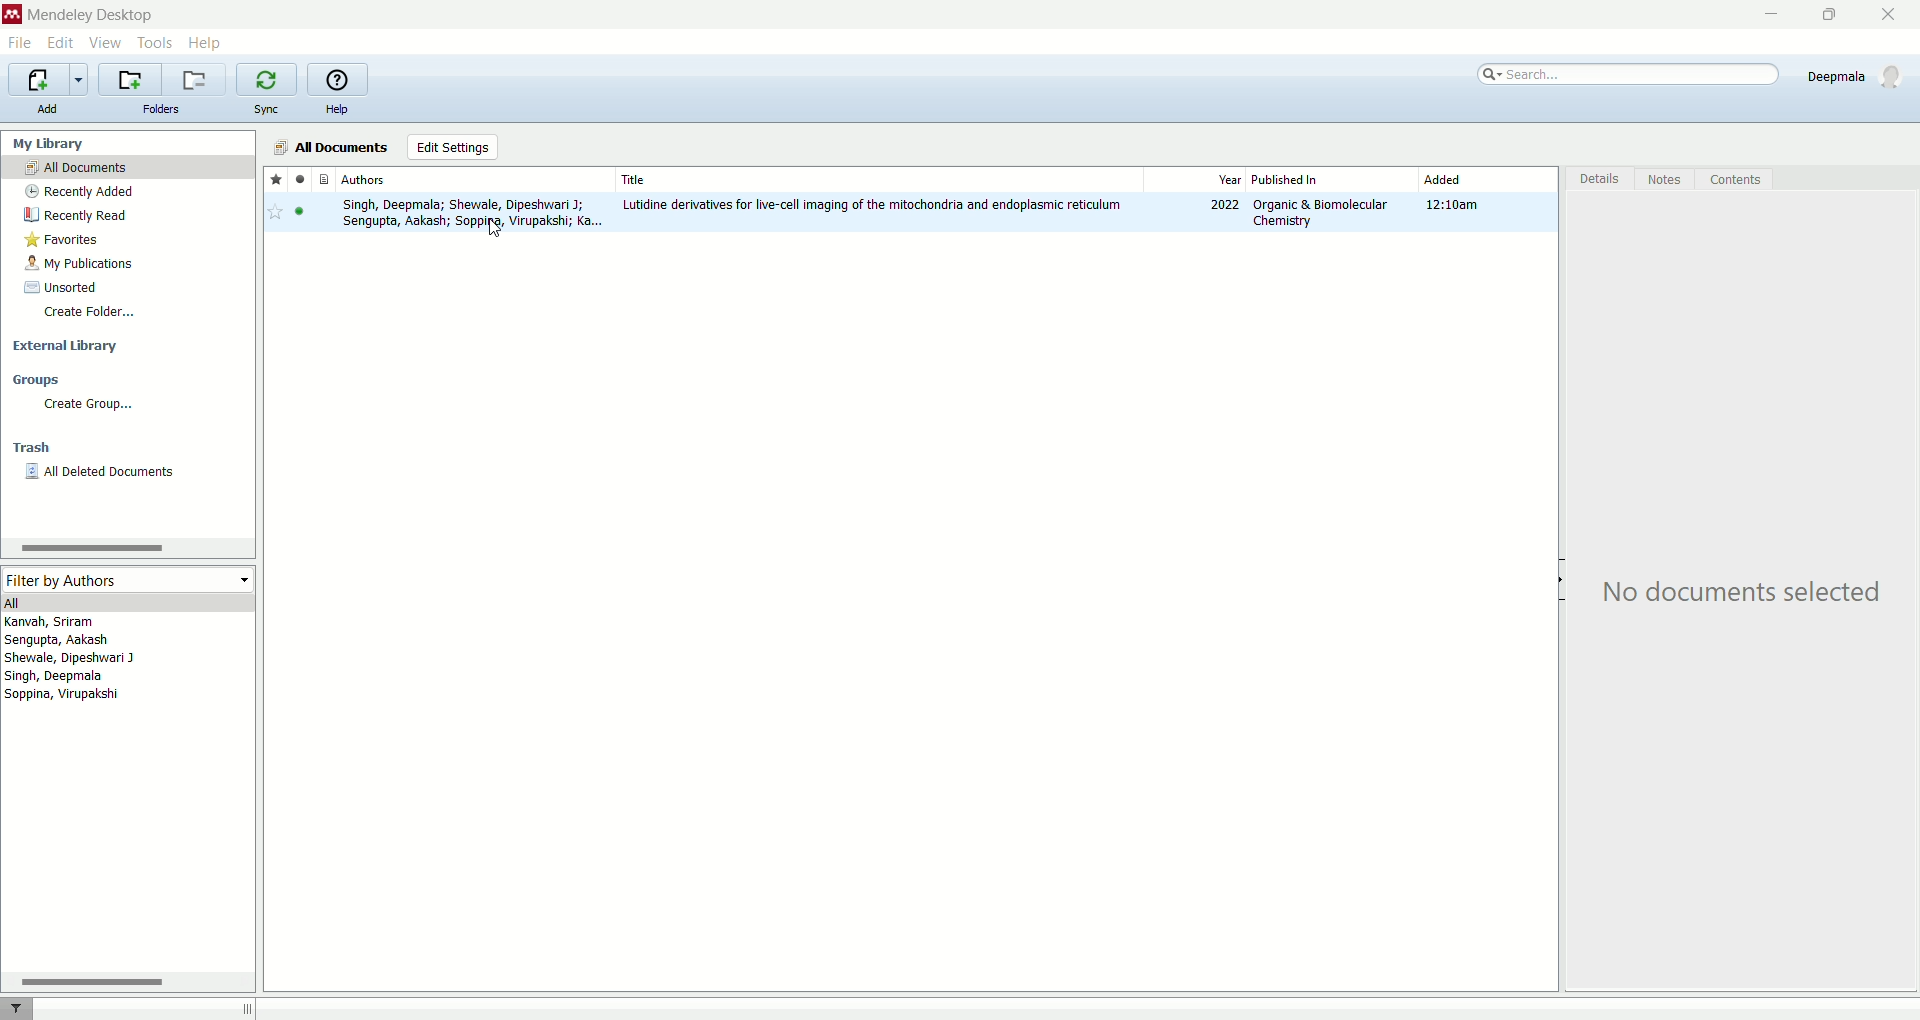 This screenshot has width=1920, height=1020. Describe the element at coordinates (1304, 178) in the screenshot. I see `published in` at that location.